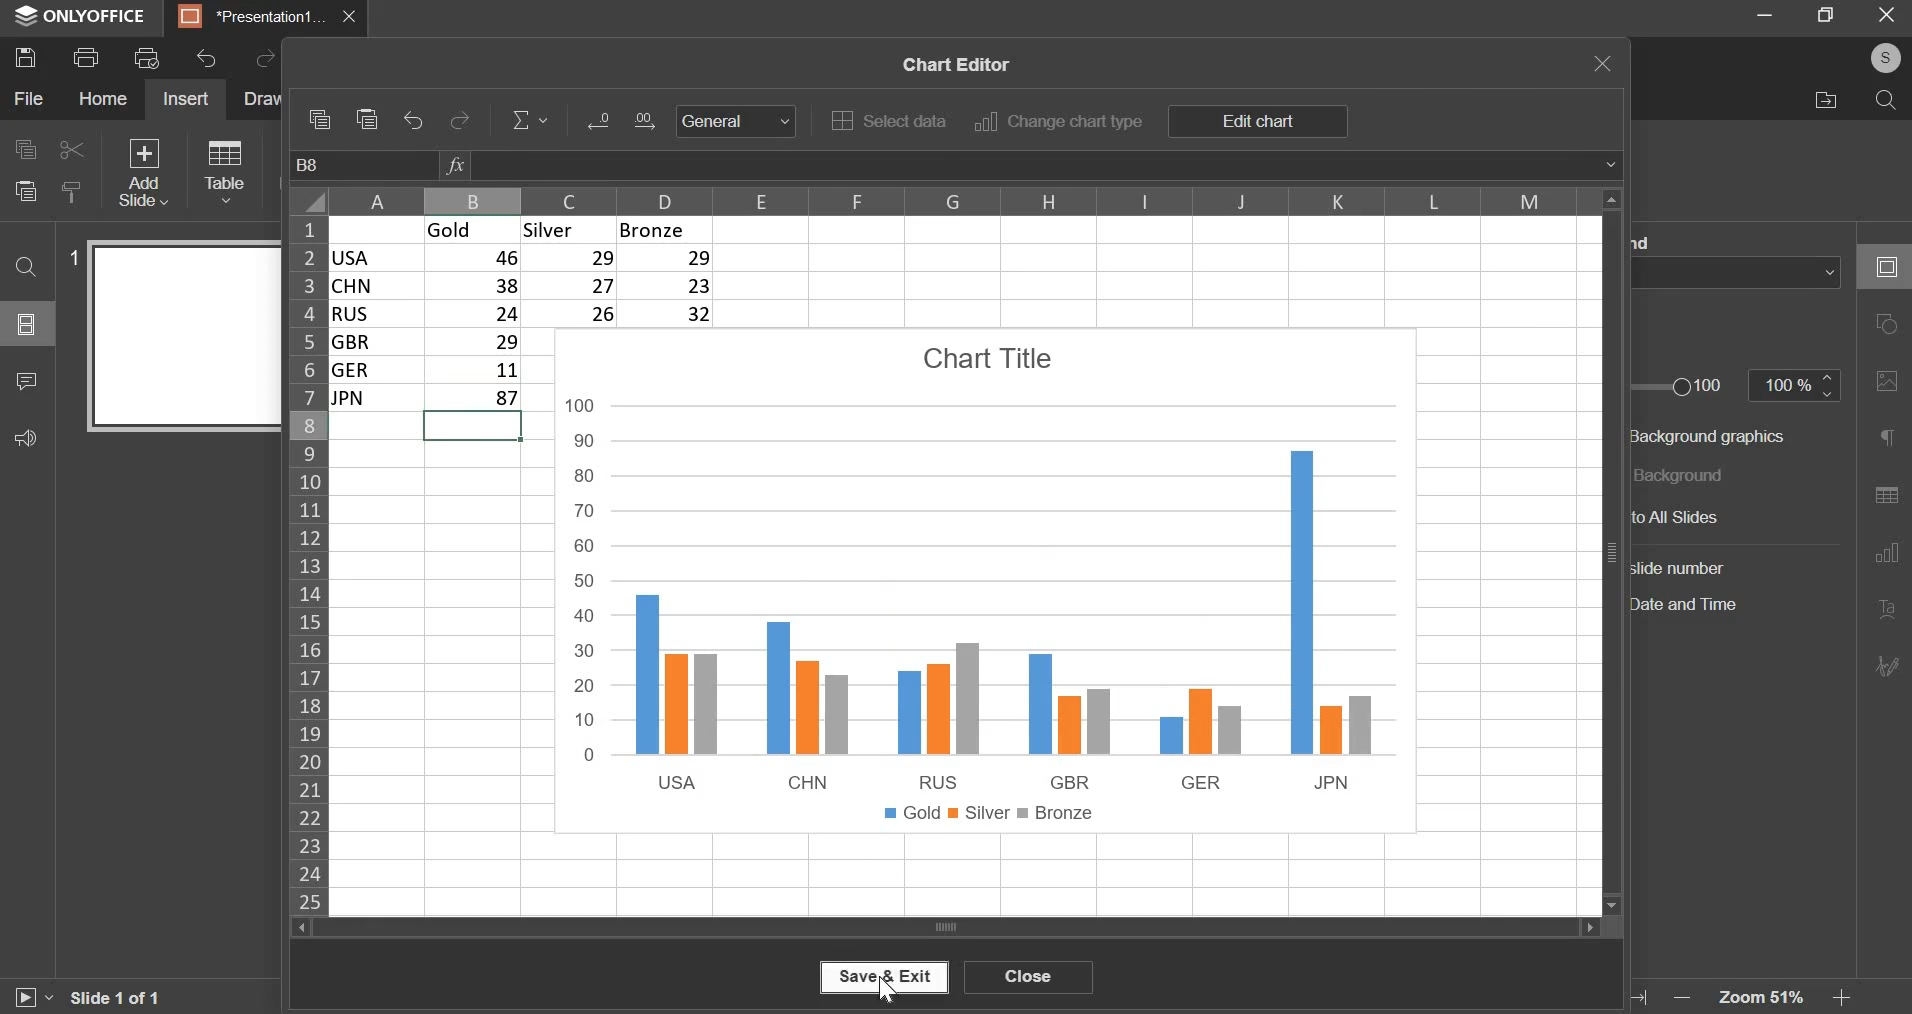  Describe the element at coordinates (207, 59) in the screenshot. I see `undo` at that location.